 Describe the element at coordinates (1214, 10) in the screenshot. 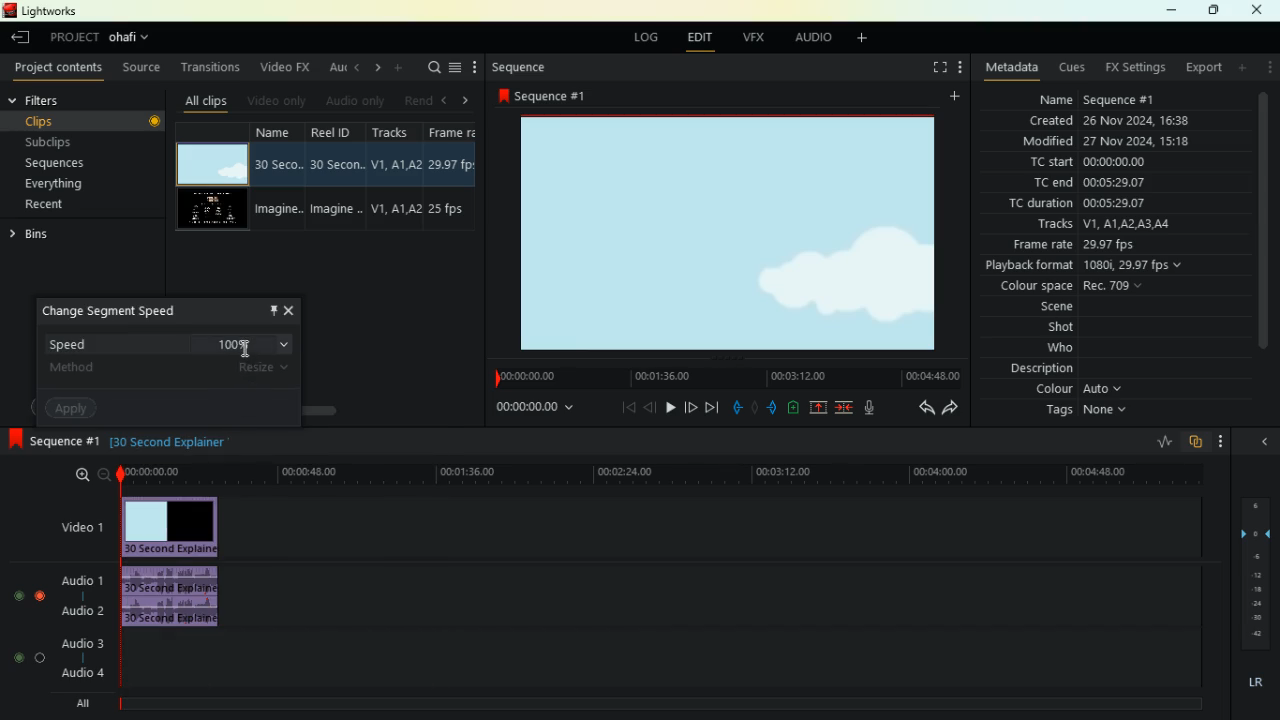

I see `maximize` at that location.